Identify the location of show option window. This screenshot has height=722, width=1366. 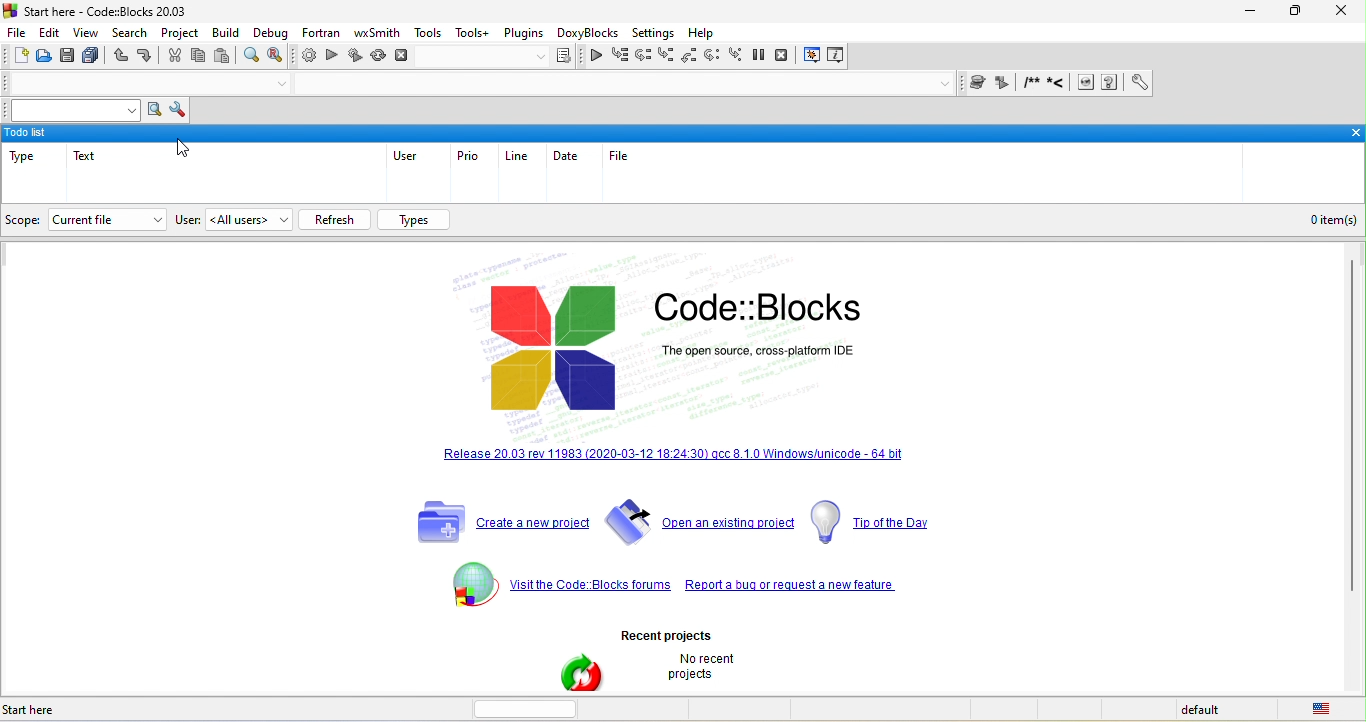
(176, 111).